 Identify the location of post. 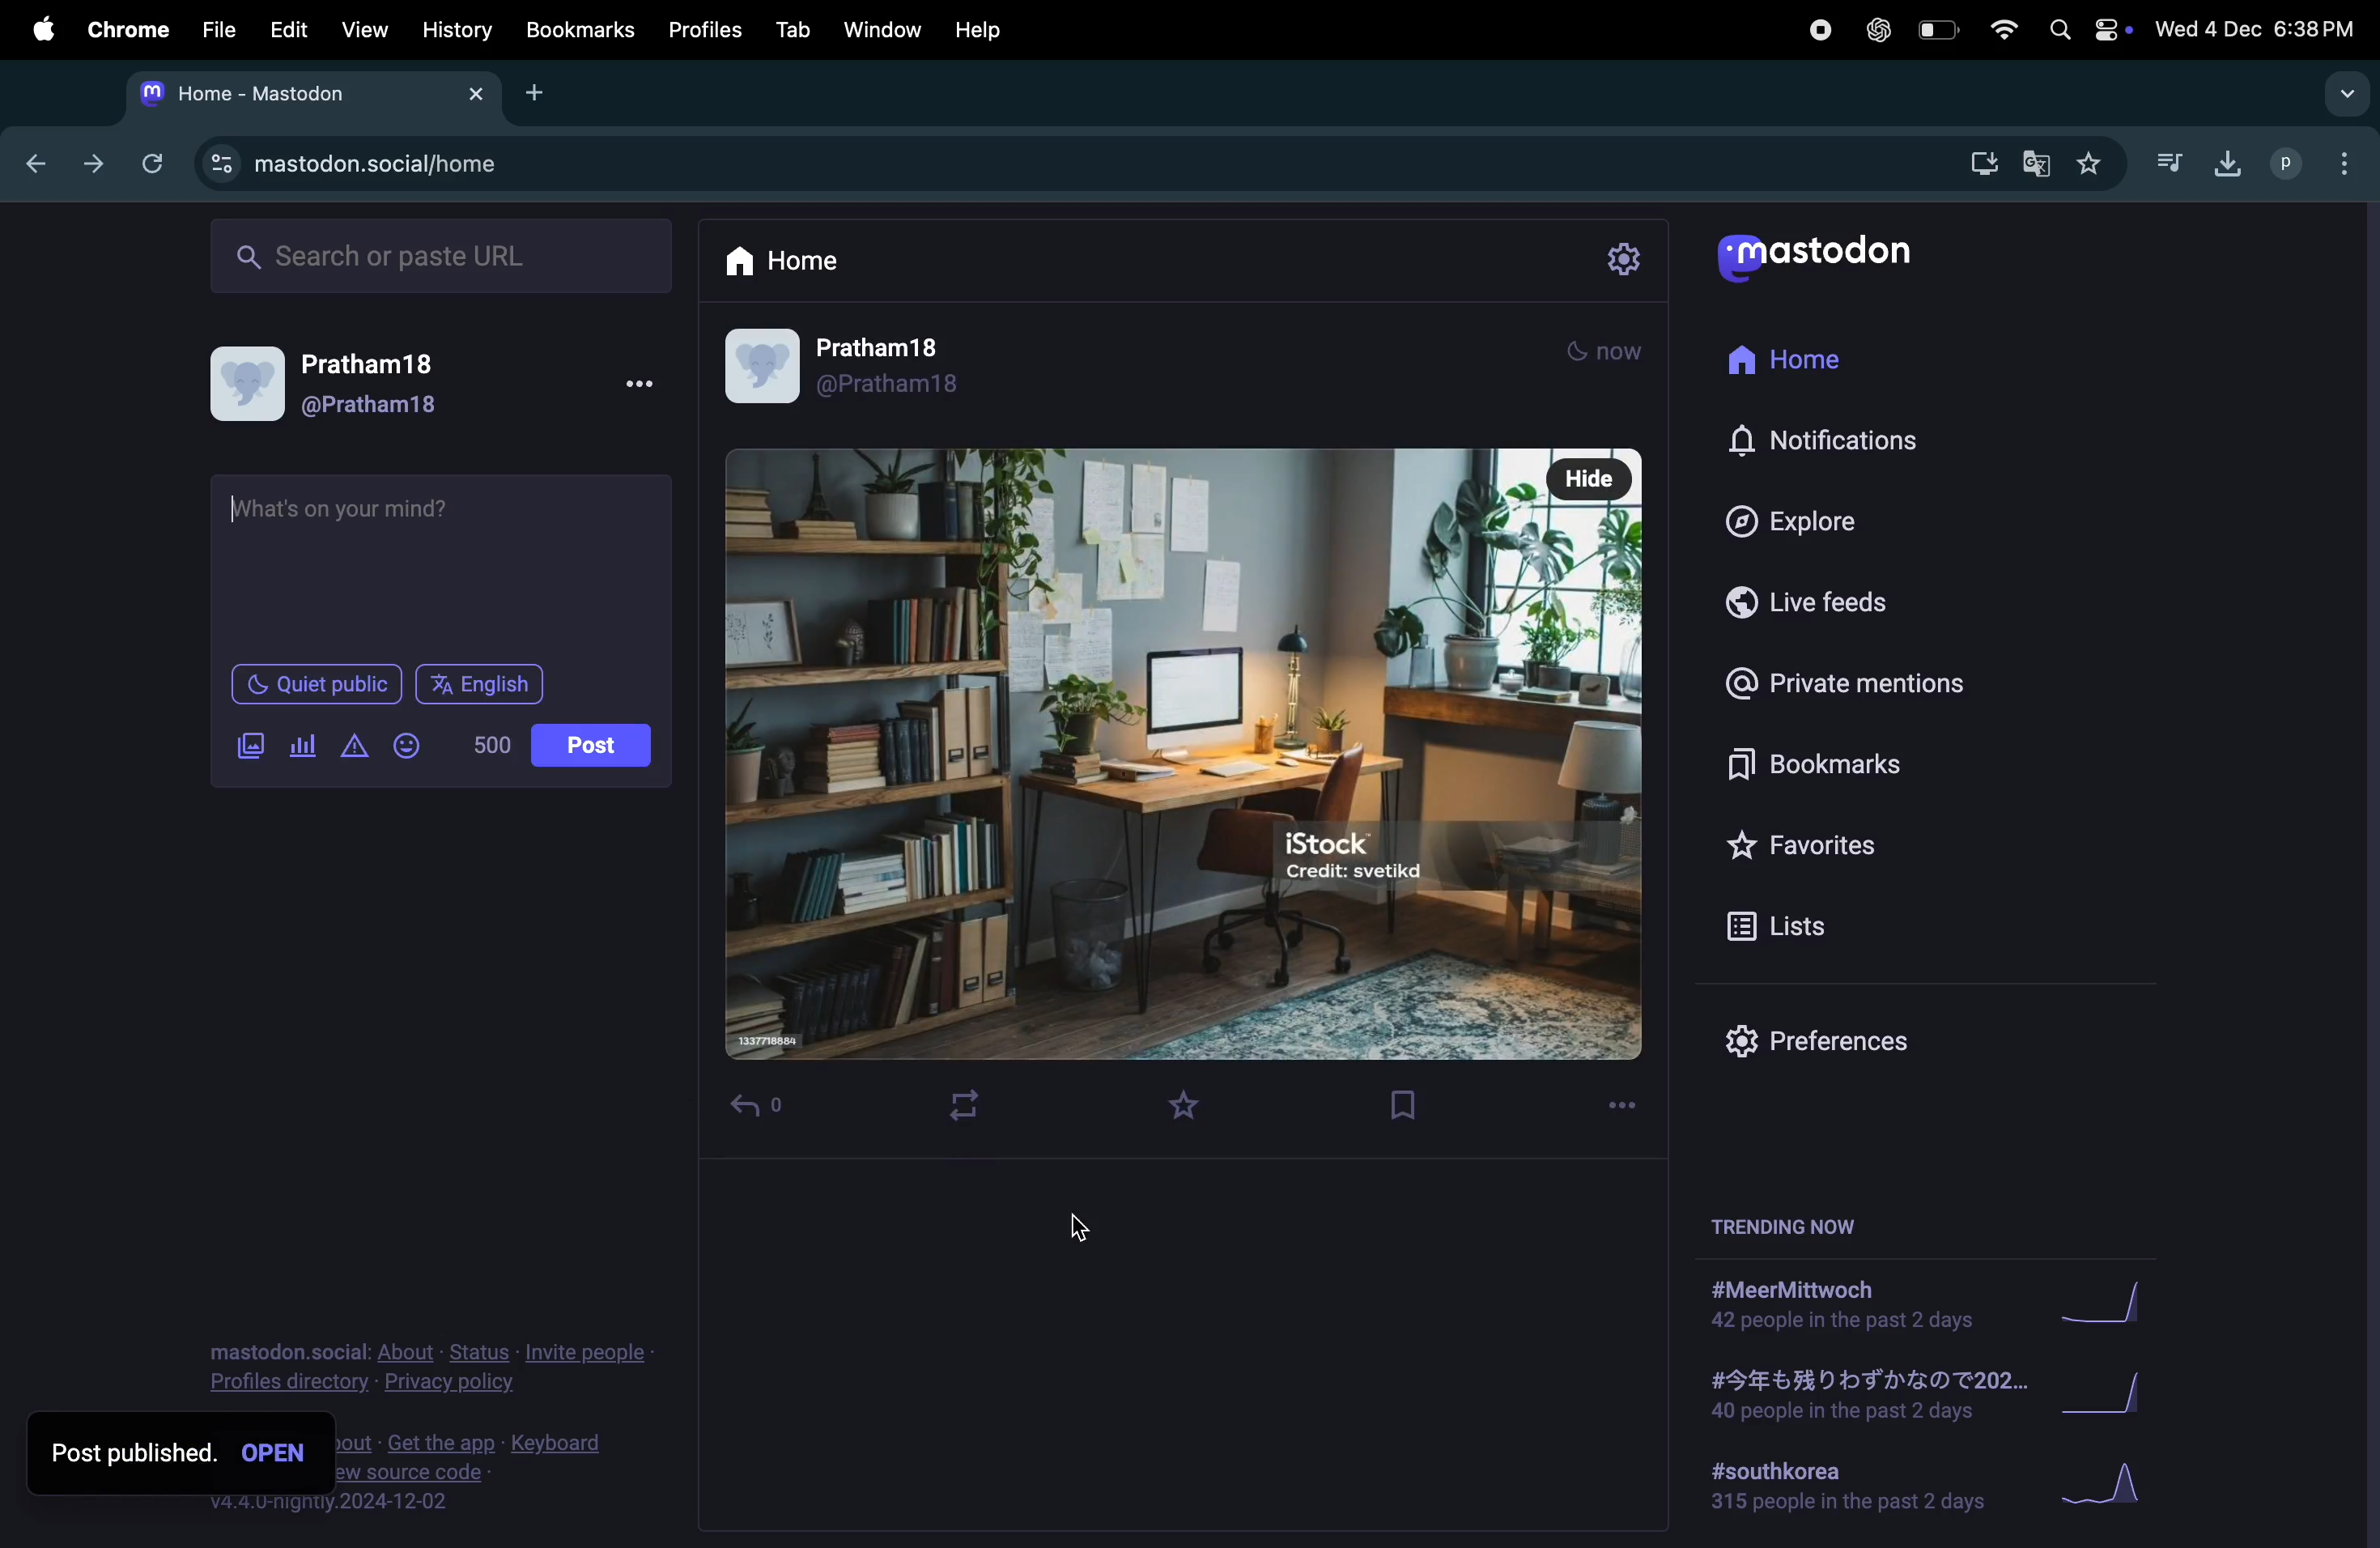
(591, 745).